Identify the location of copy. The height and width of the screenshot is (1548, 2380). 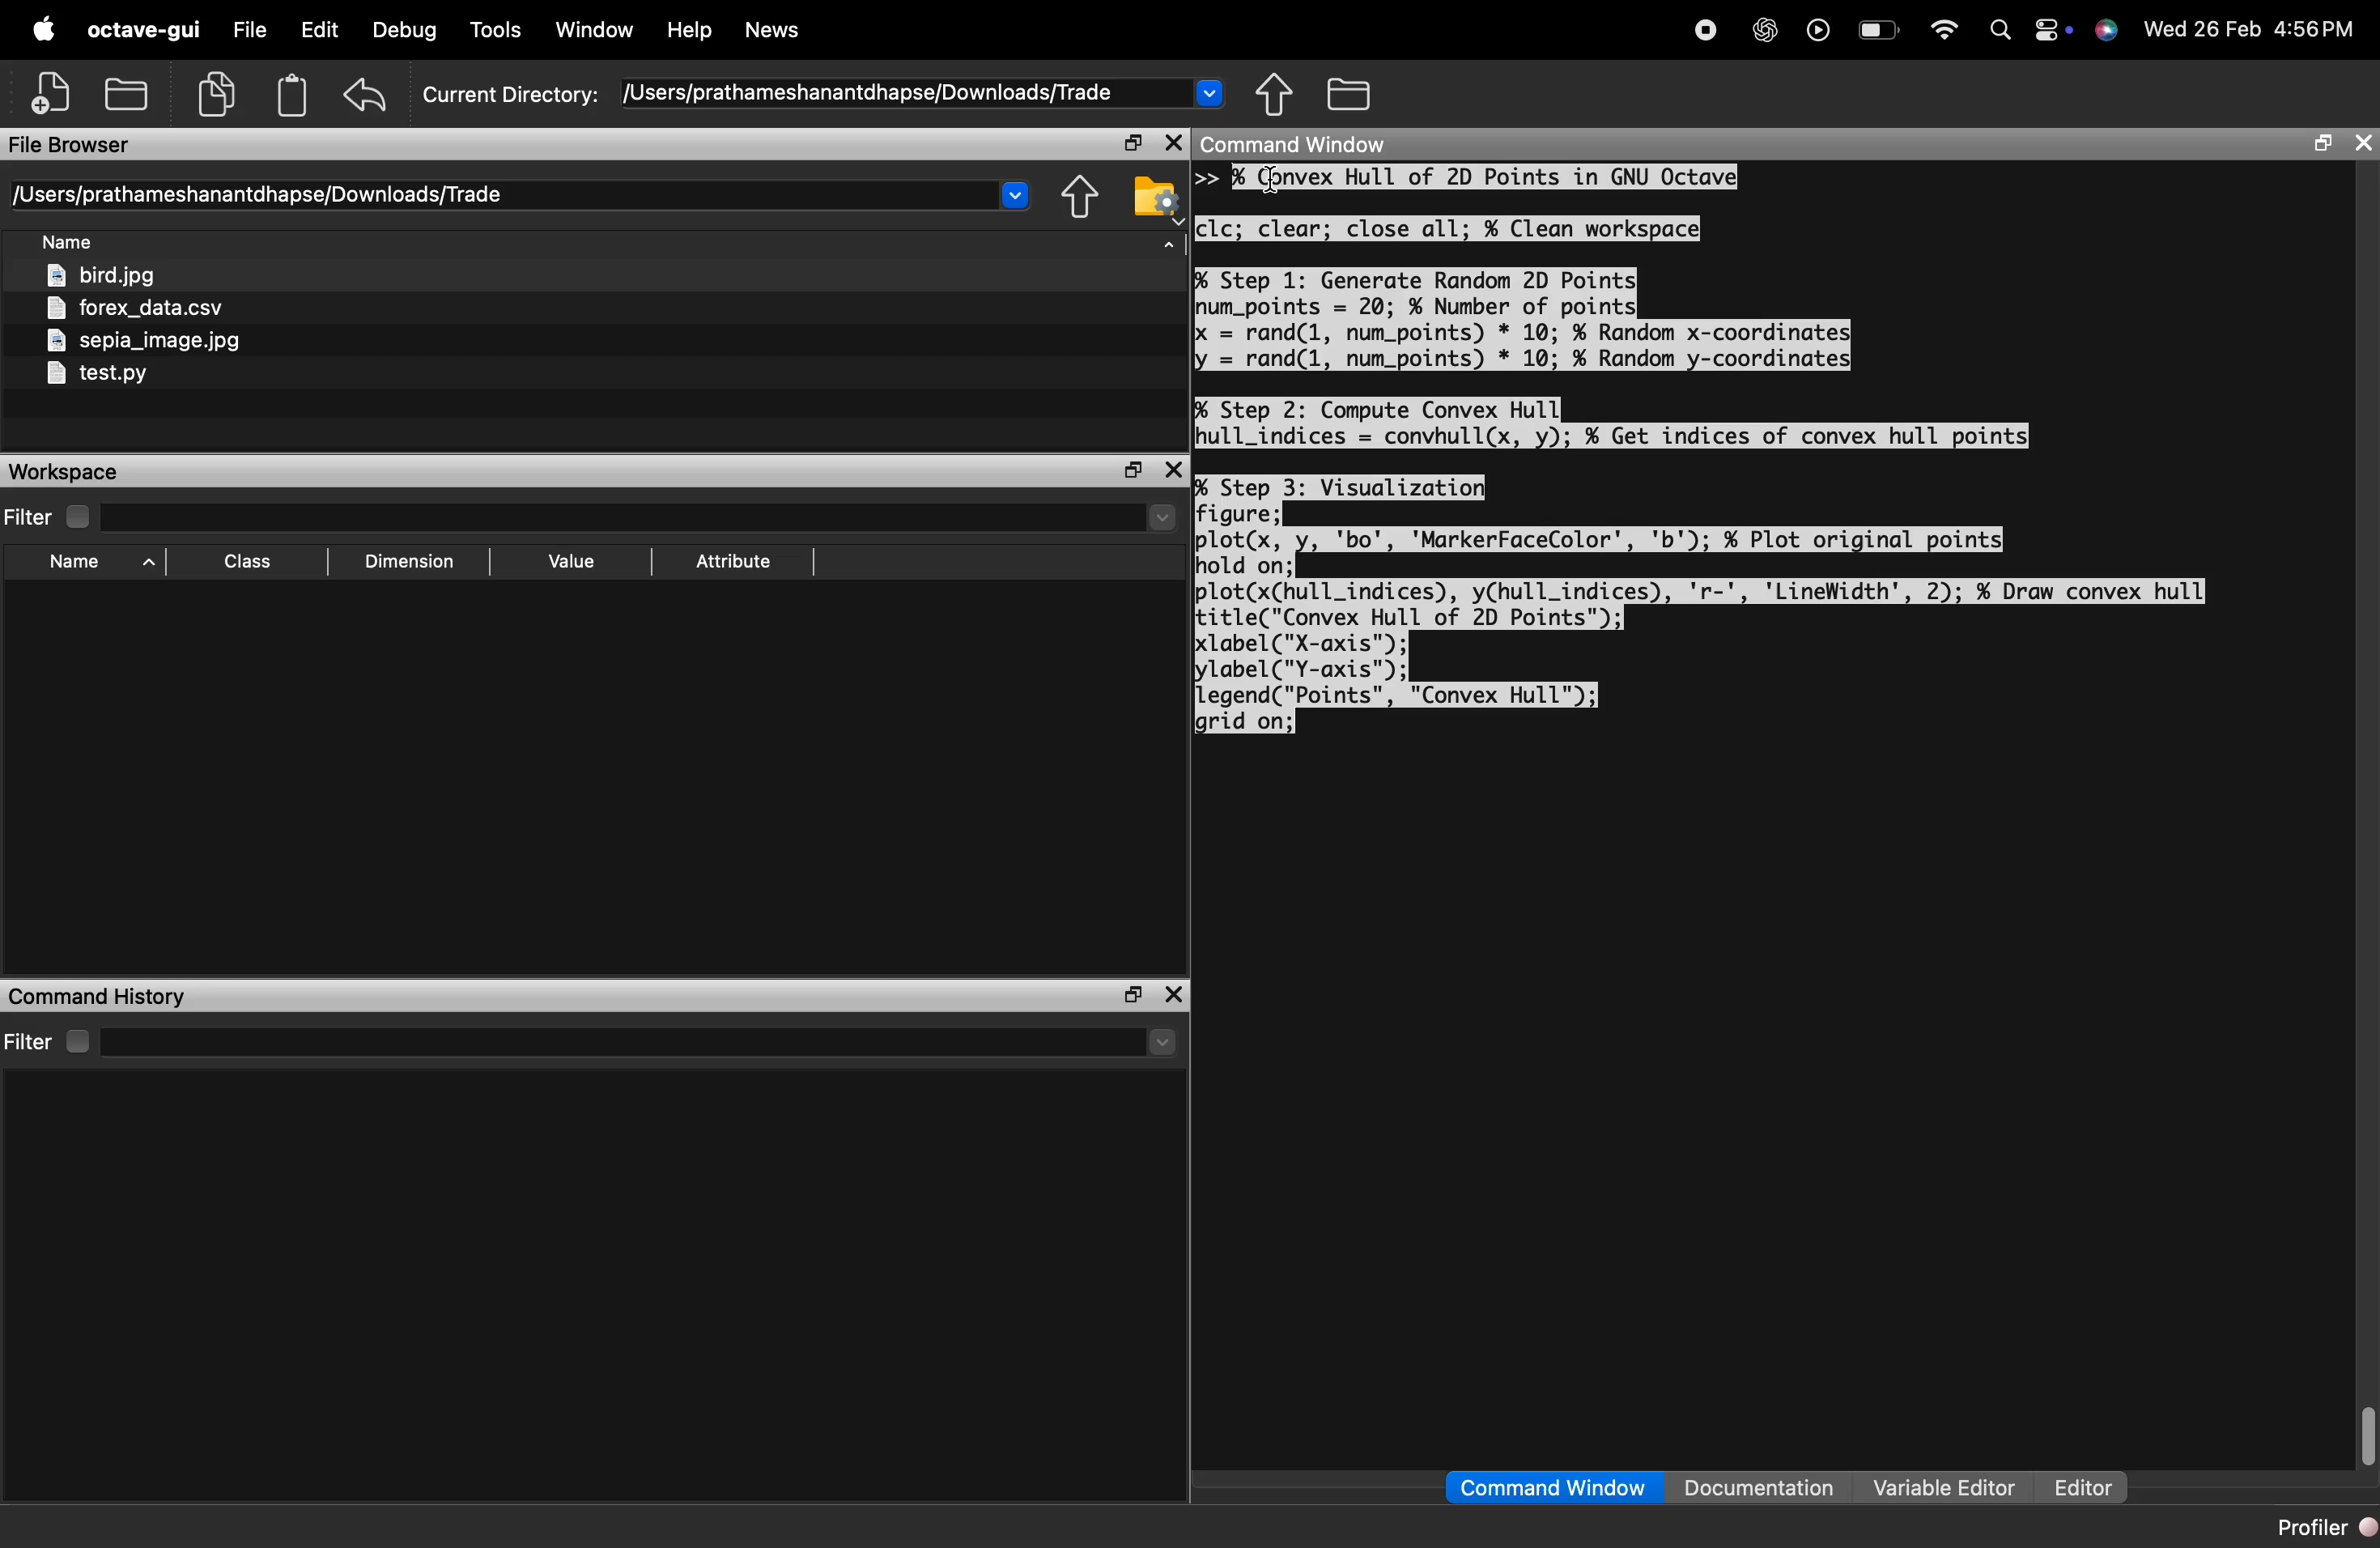
(218, 93).